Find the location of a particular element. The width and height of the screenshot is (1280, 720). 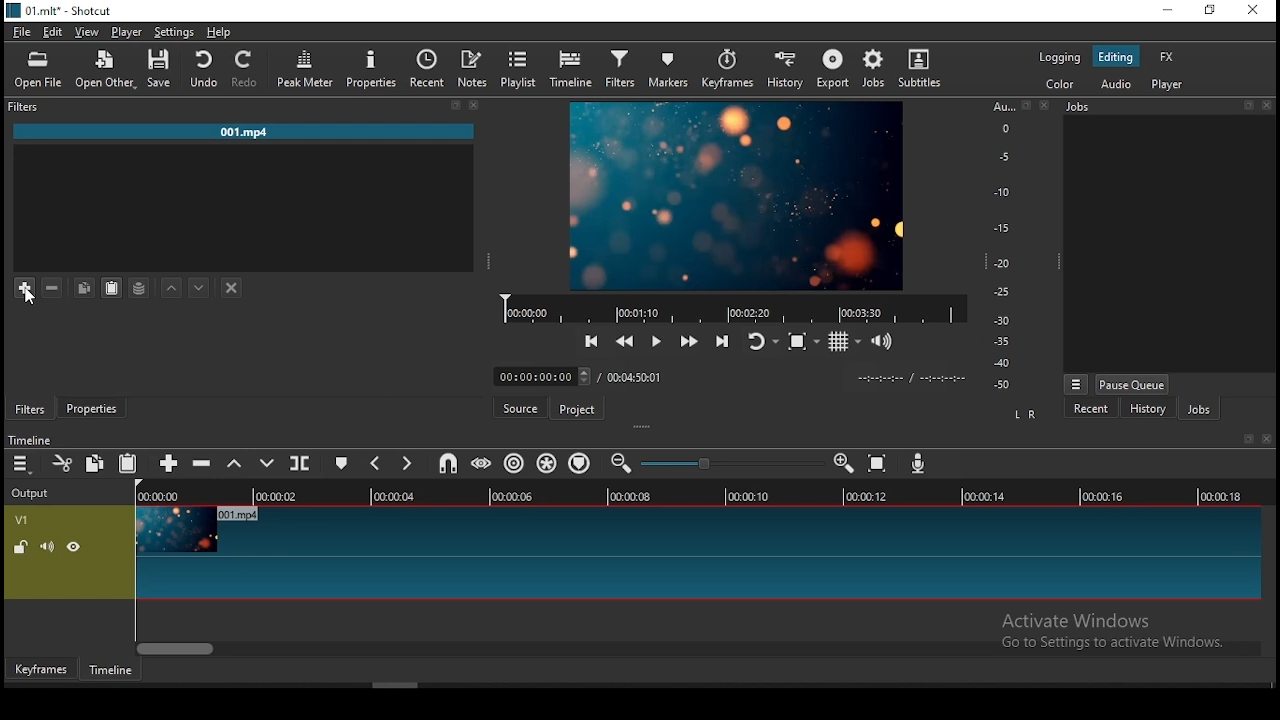

export is located at coordinates (833, 70).